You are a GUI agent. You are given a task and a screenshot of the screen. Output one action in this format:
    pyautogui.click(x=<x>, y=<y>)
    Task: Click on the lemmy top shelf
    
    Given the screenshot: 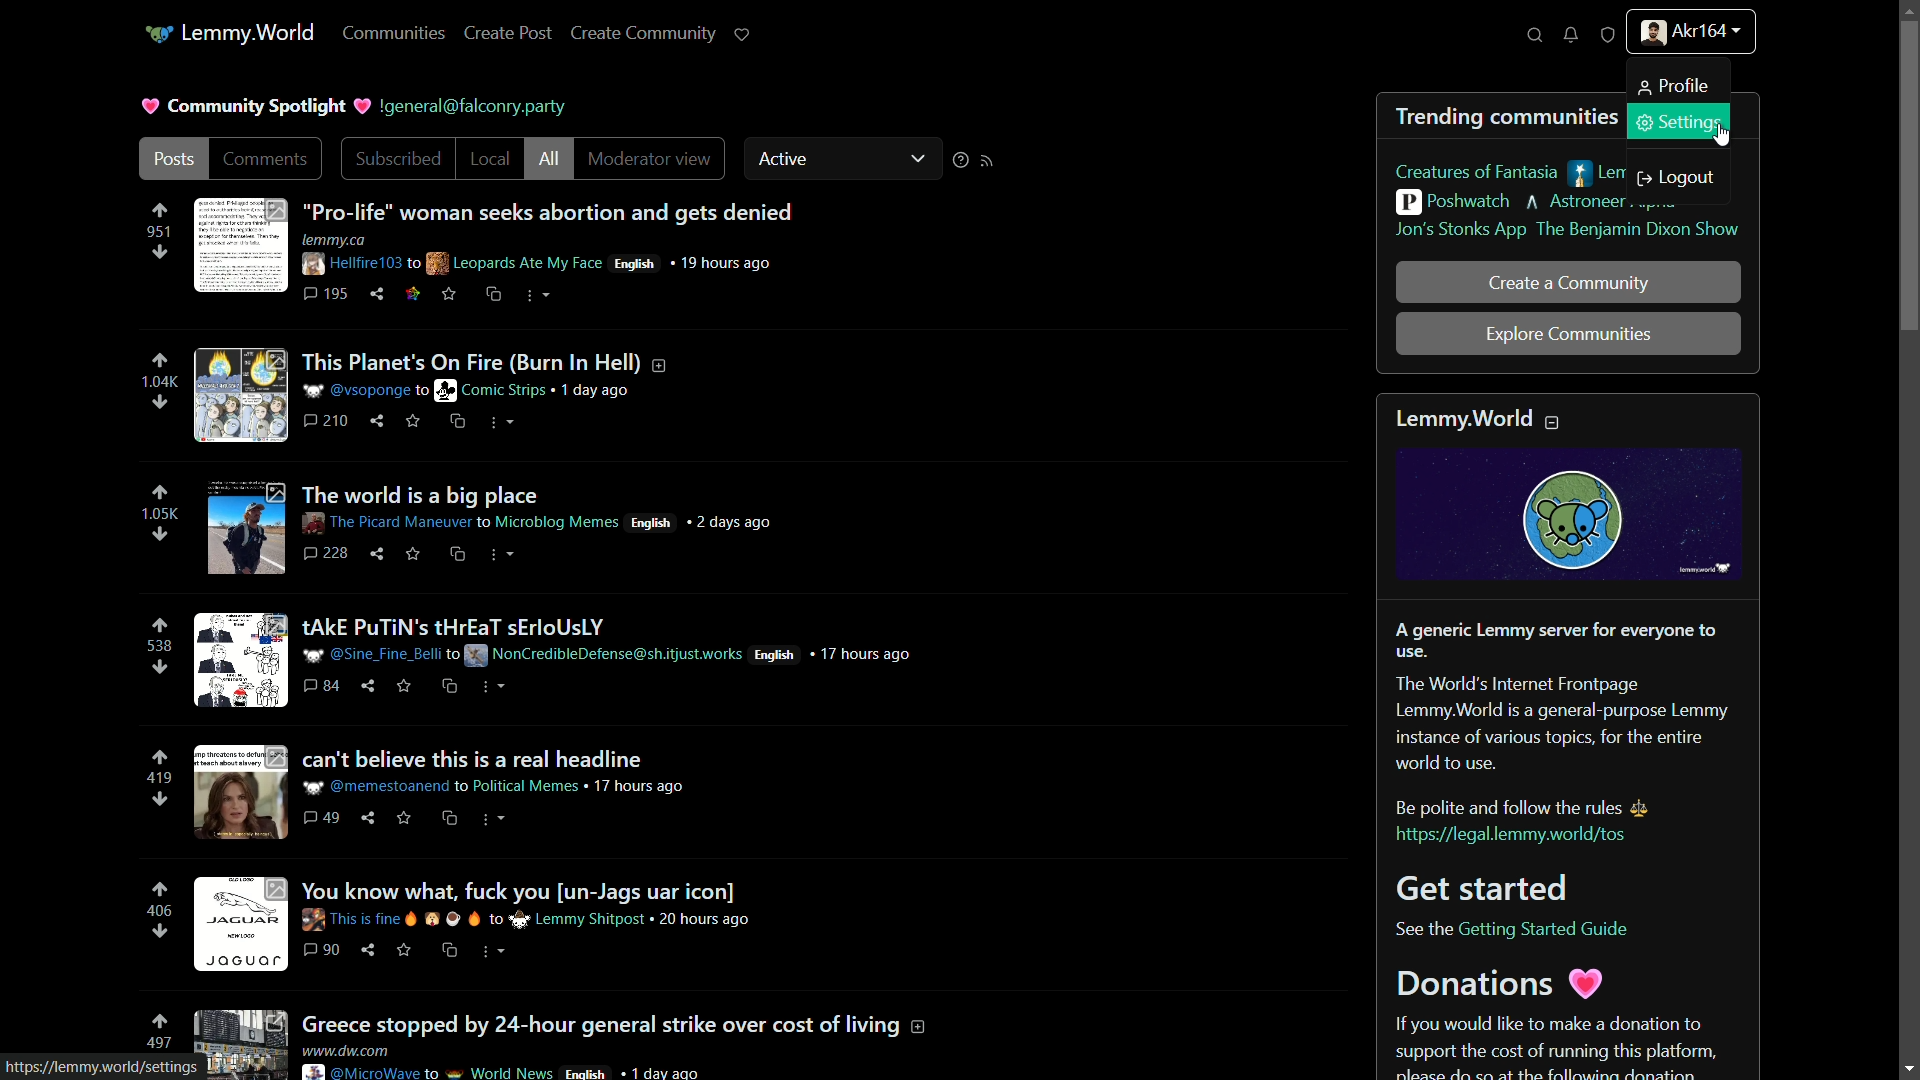 What is the action you would take?
    pyautogui.click(x=1652, y=174)
    